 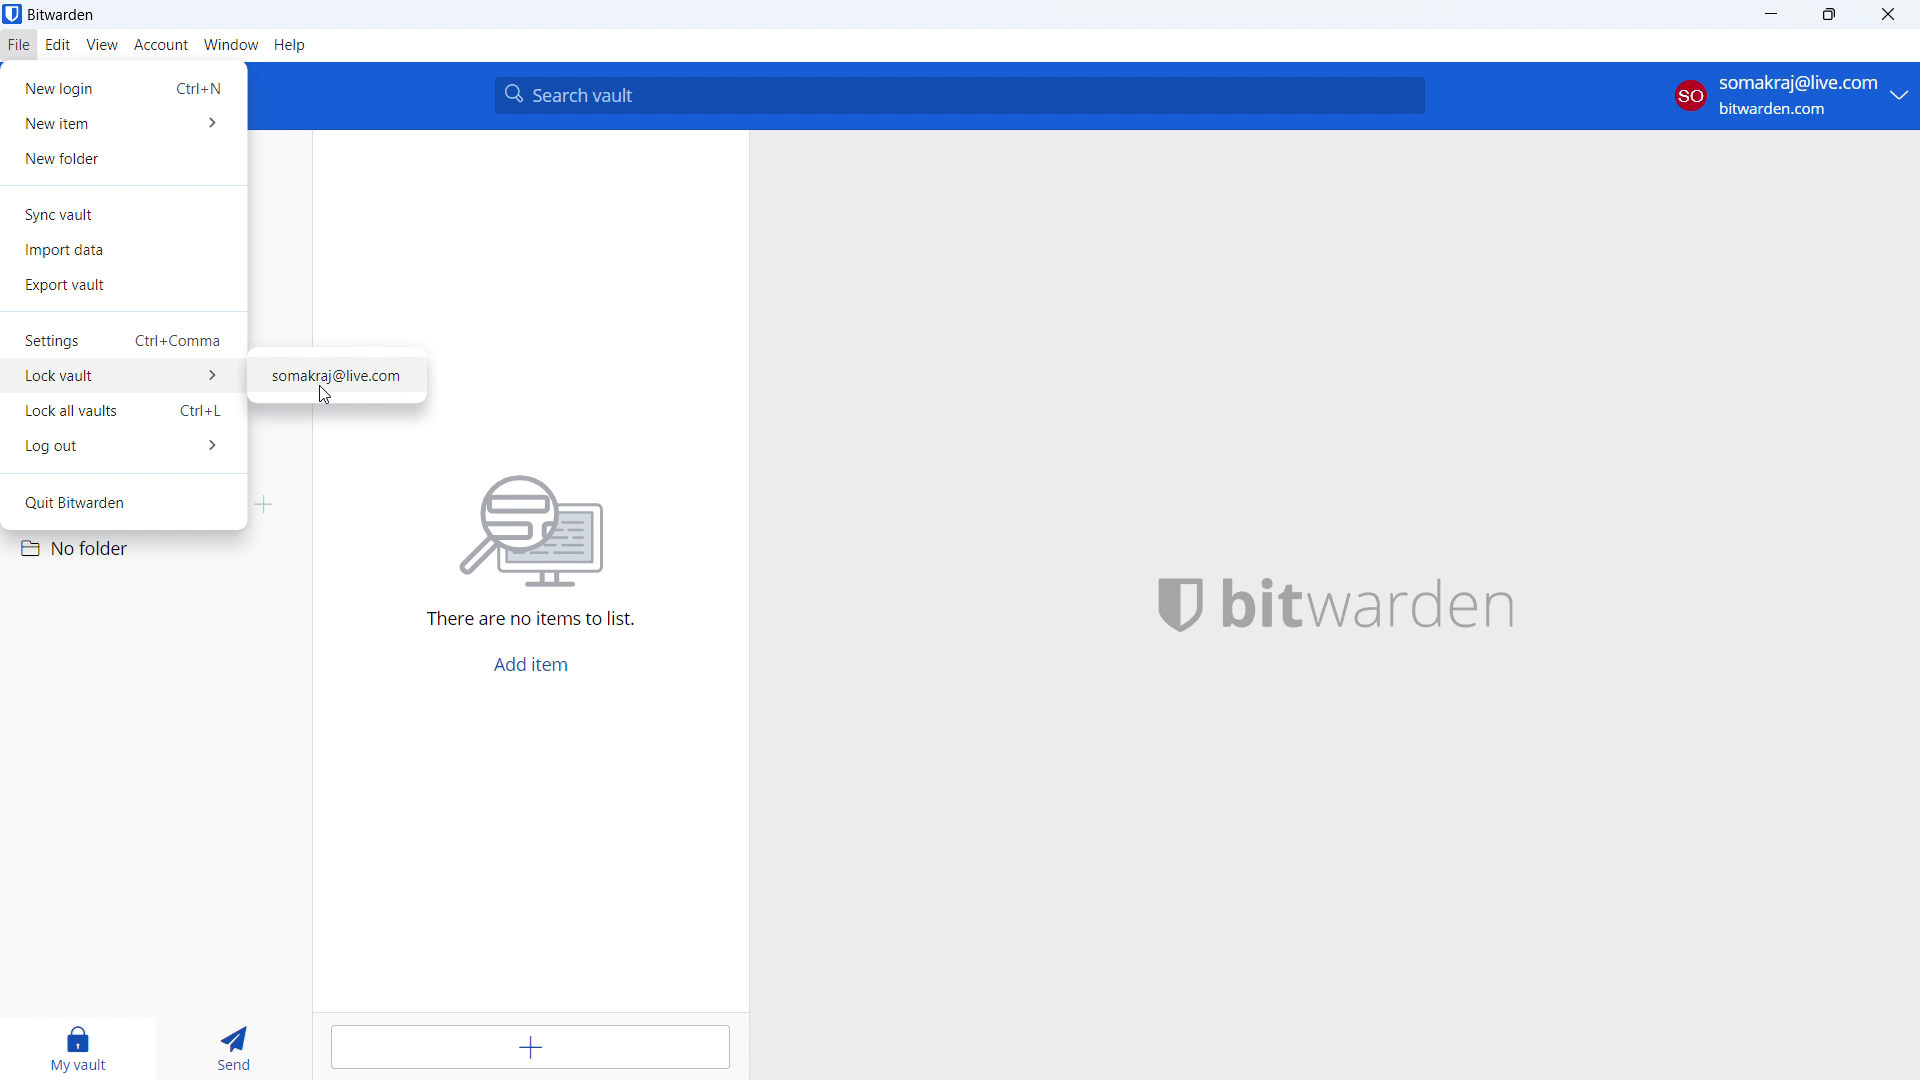 I want to click on sync vault, so click(x=124, y=215).